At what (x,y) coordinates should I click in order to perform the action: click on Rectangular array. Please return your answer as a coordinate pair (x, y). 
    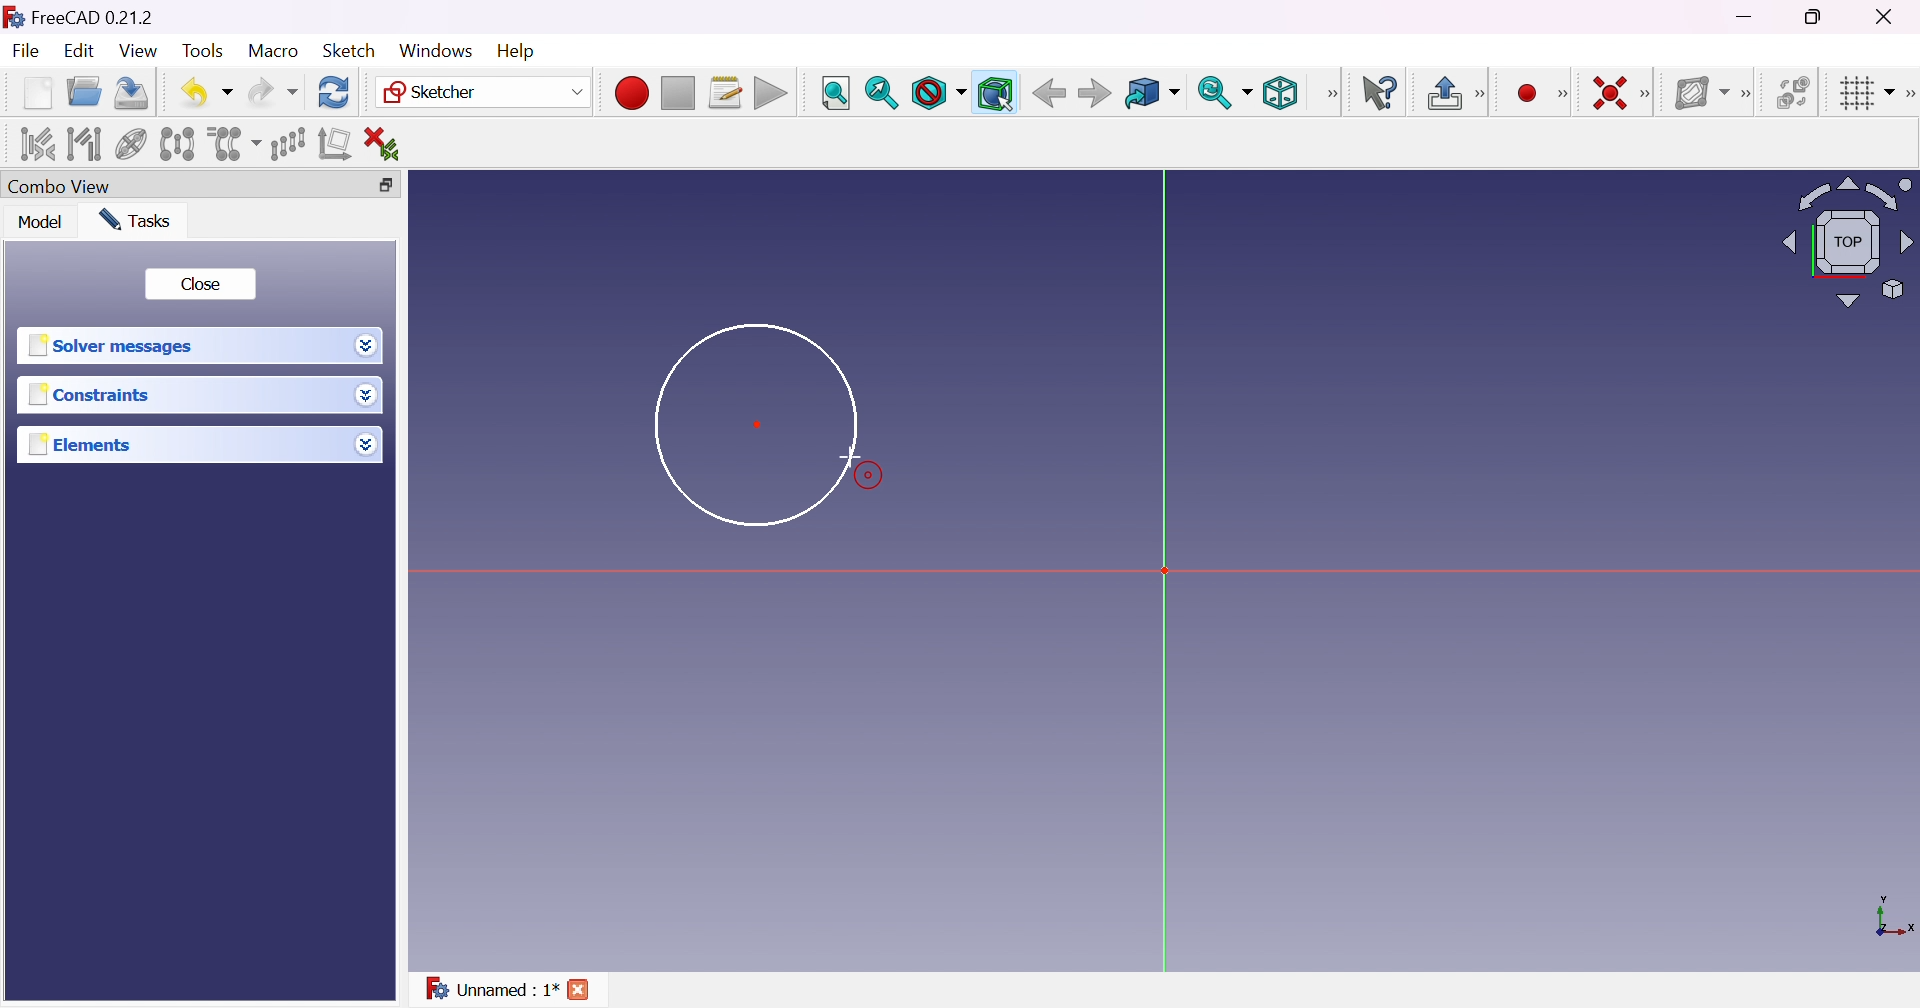
    Looking at the image, I should click on (286, 143).